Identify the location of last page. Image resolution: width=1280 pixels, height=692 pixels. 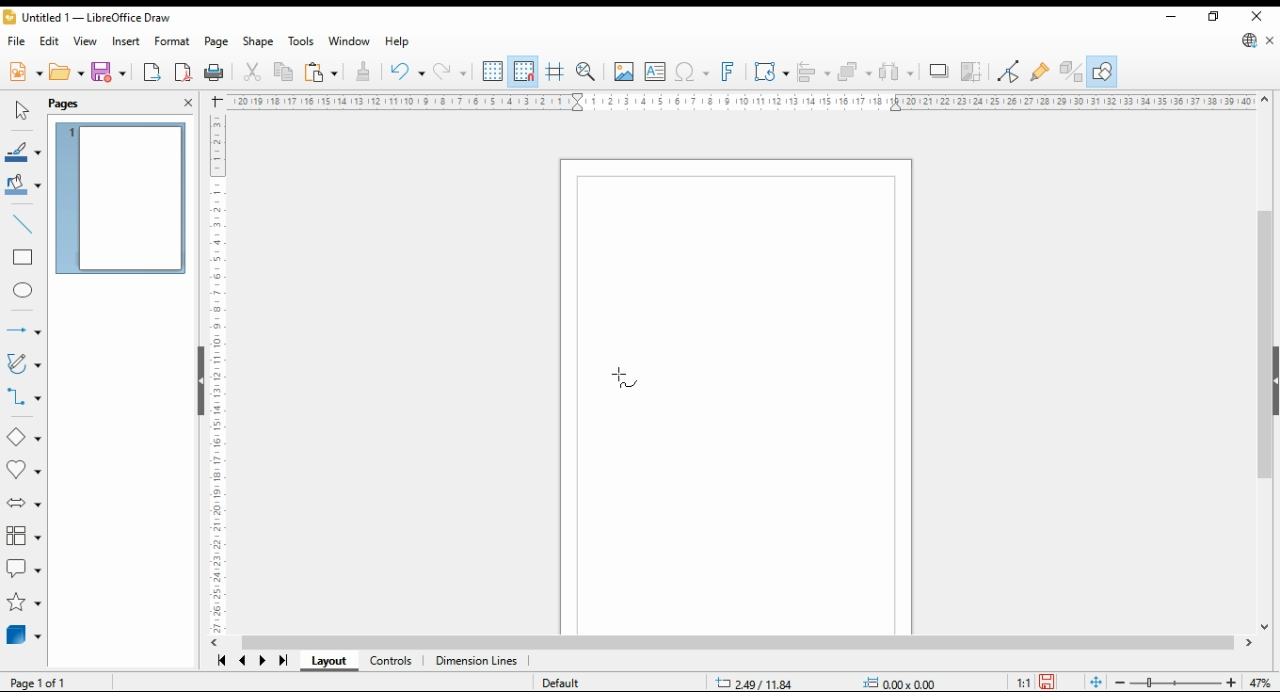
(284, 661).